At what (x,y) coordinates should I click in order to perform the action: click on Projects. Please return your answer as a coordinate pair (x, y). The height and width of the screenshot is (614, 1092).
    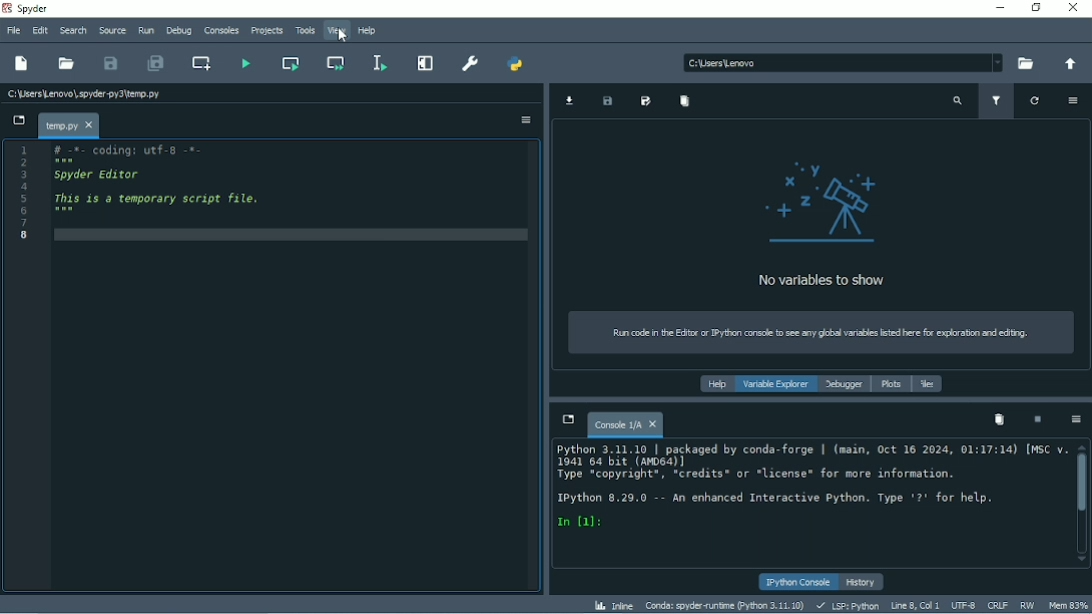
    Looking at the image, I should click on (265, 32).